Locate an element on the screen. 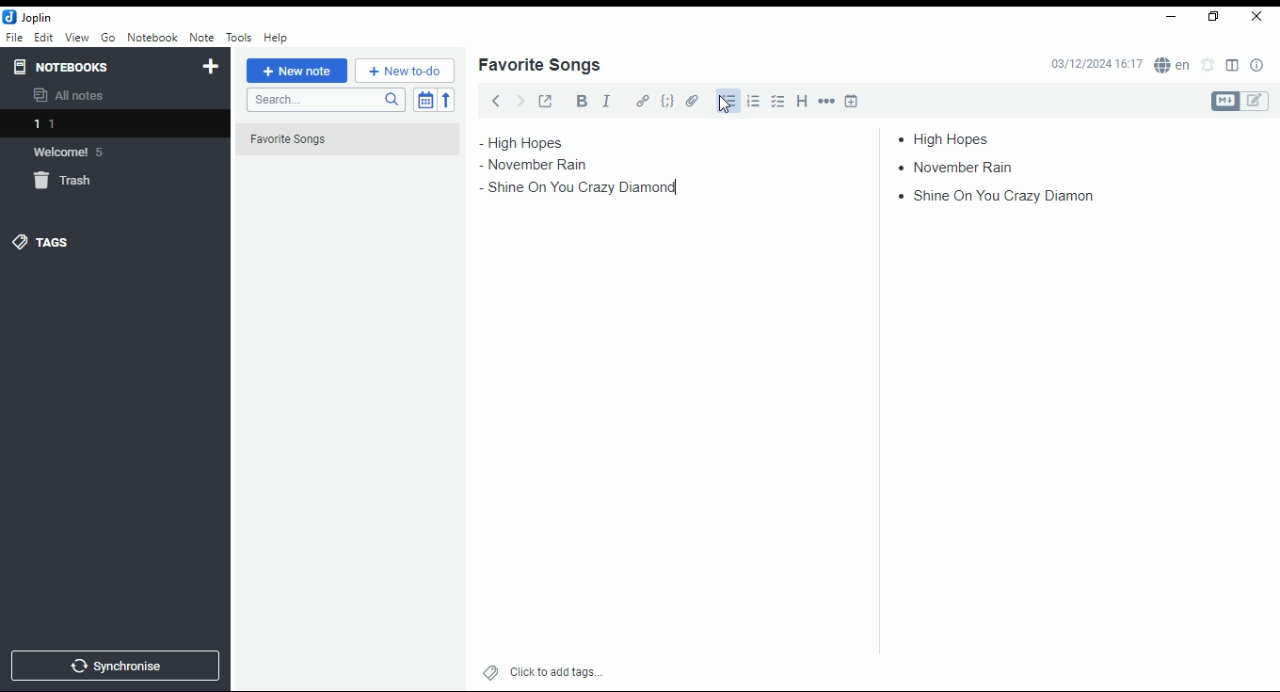 The image size is (1280, 692). note properties is located at coordinates (1258, 66).